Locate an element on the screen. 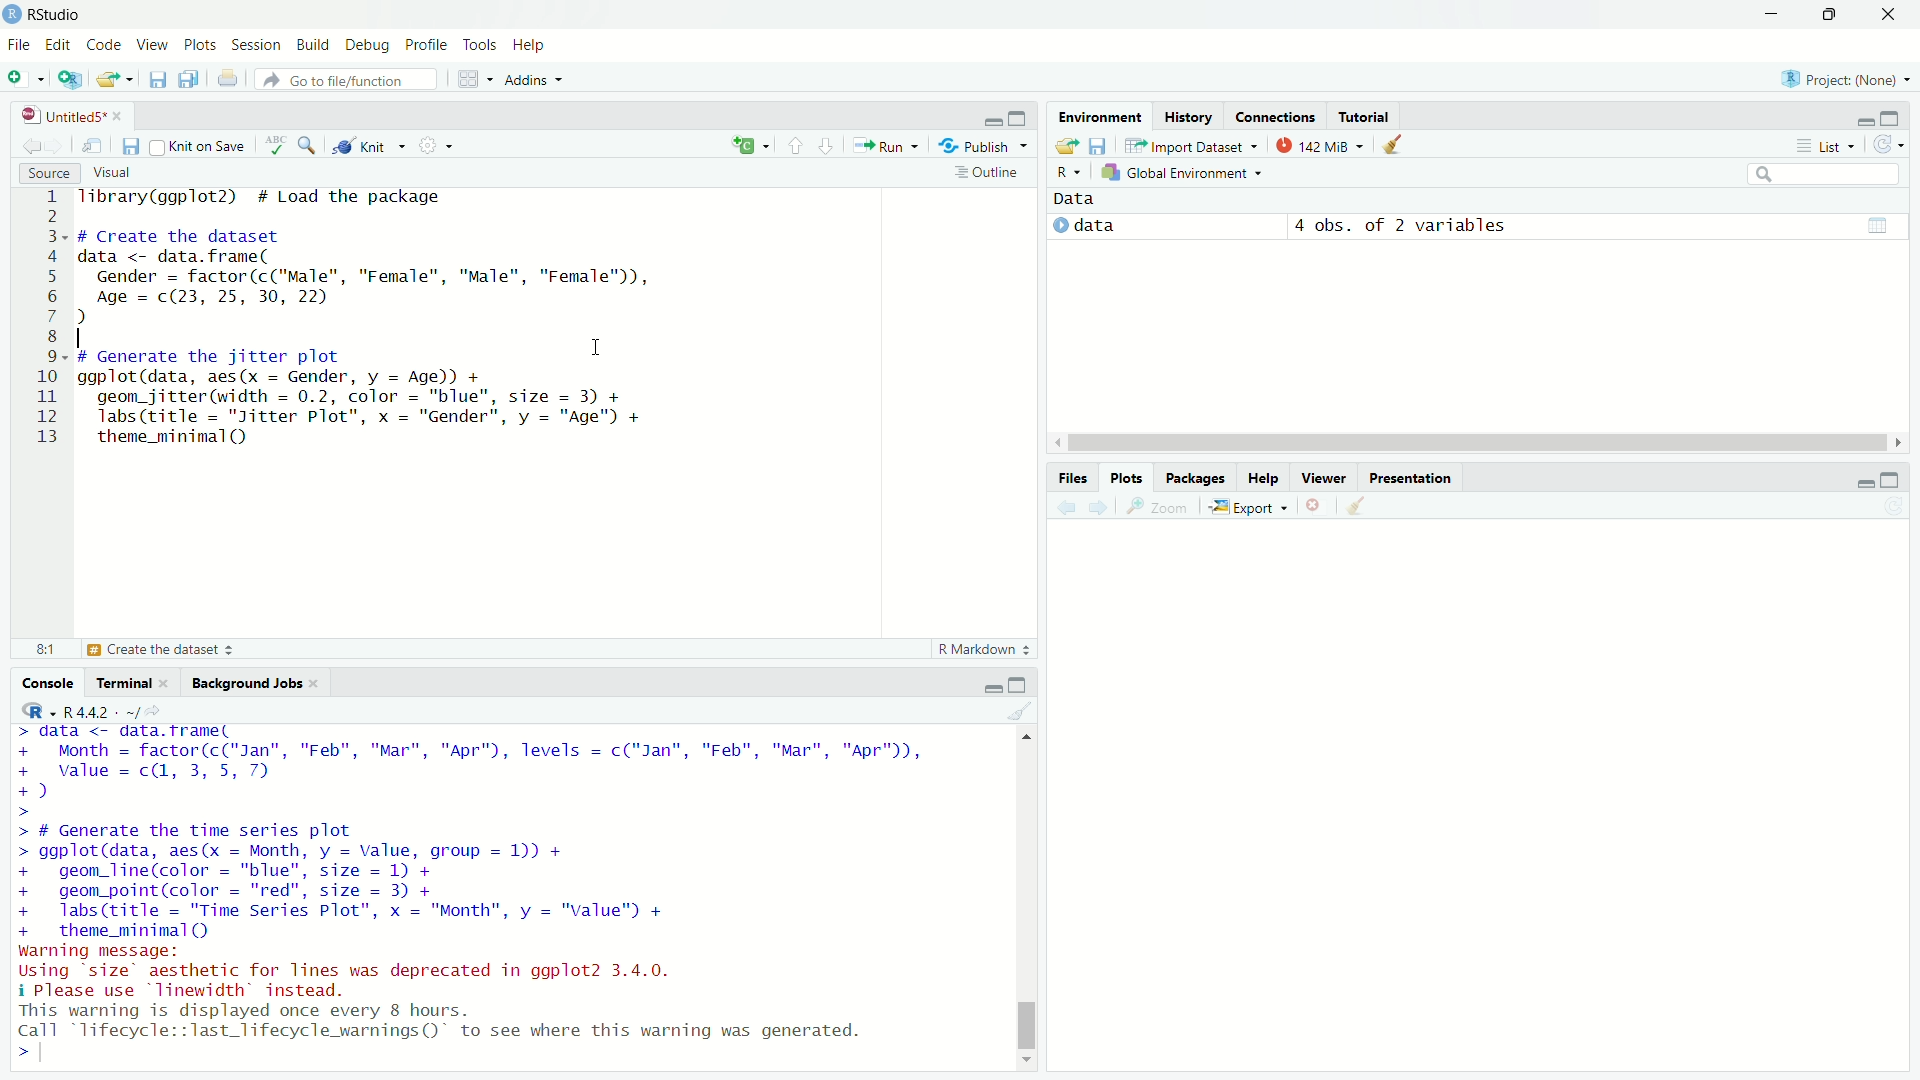  logo is located at coordinates (12, 15).